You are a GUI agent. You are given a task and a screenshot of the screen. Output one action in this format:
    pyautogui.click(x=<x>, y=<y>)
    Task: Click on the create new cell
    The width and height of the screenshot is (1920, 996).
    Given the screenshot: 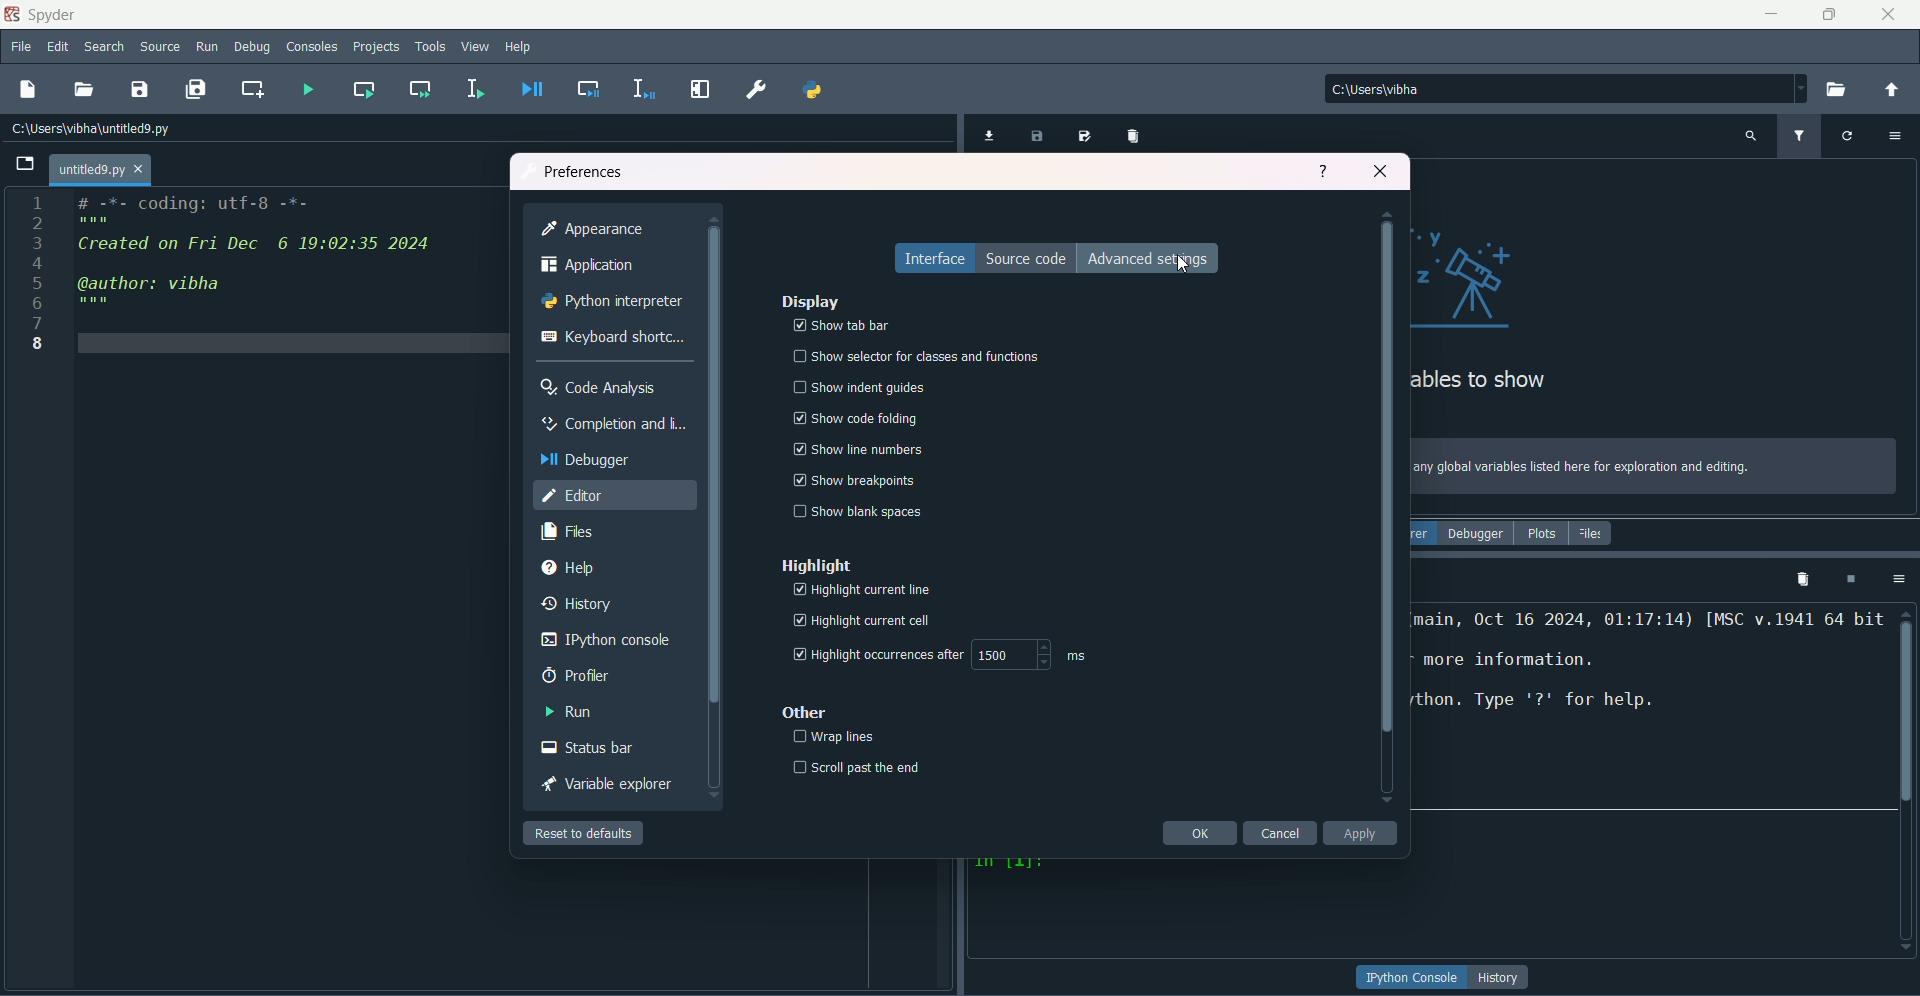 What is the action you would take?
    pyautogui.click(x=253, y=88)
    